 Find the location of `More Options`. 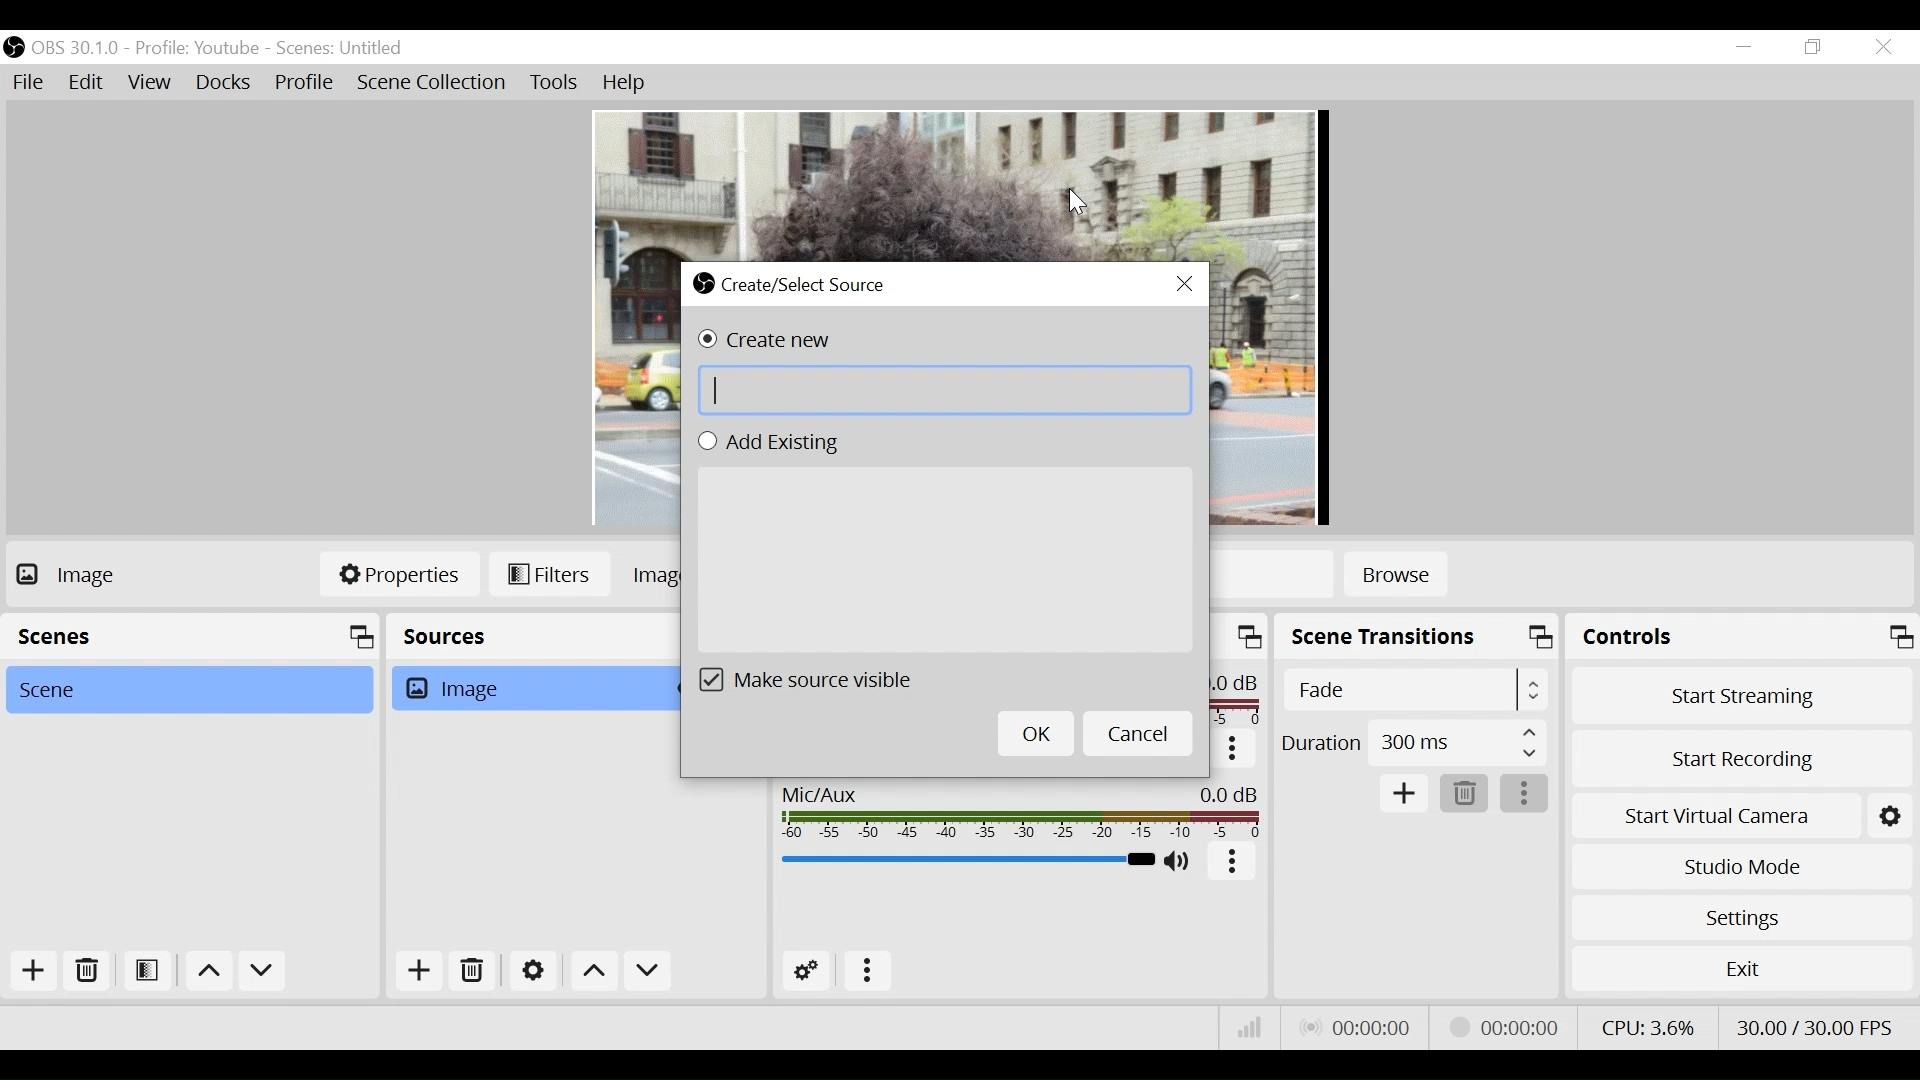

More Options is located at coordinates (1523, 792).